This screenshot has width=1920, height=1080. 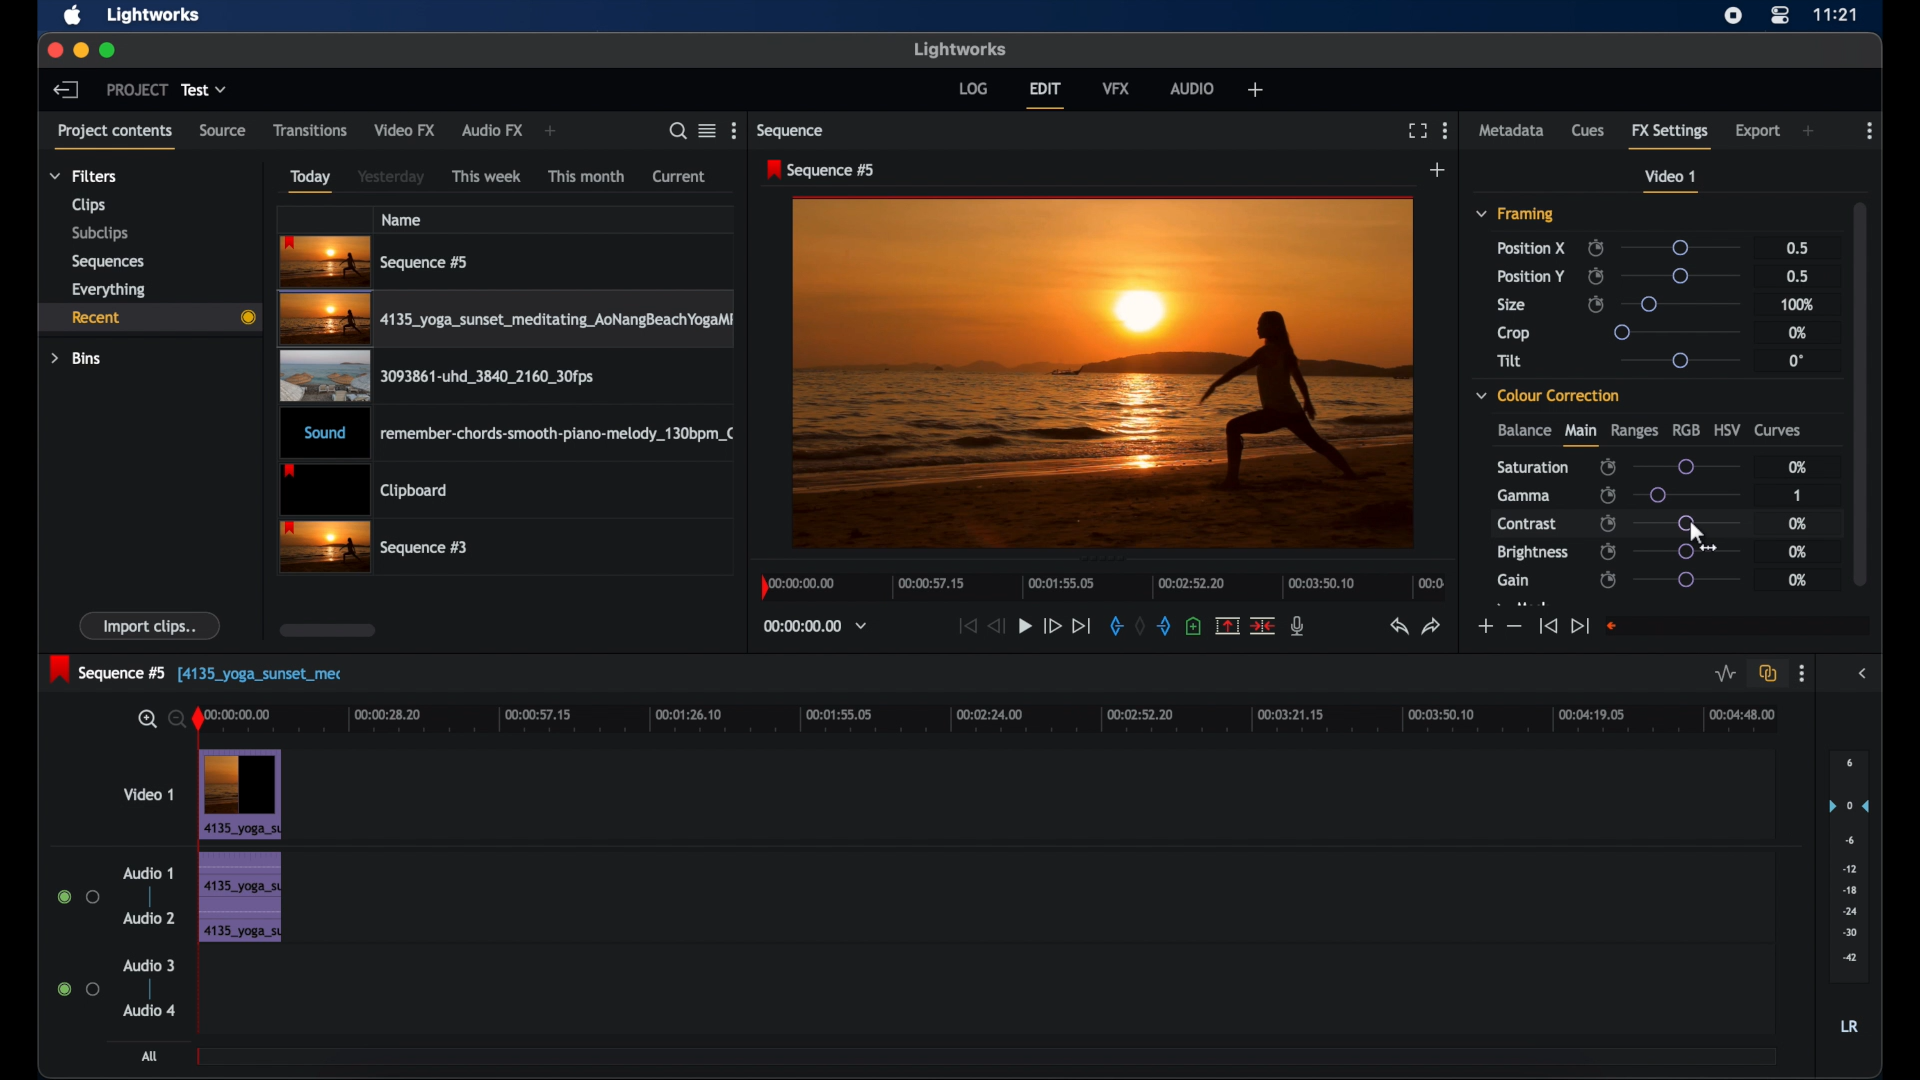 I want to click on zoom, so click(x=156, y=720).